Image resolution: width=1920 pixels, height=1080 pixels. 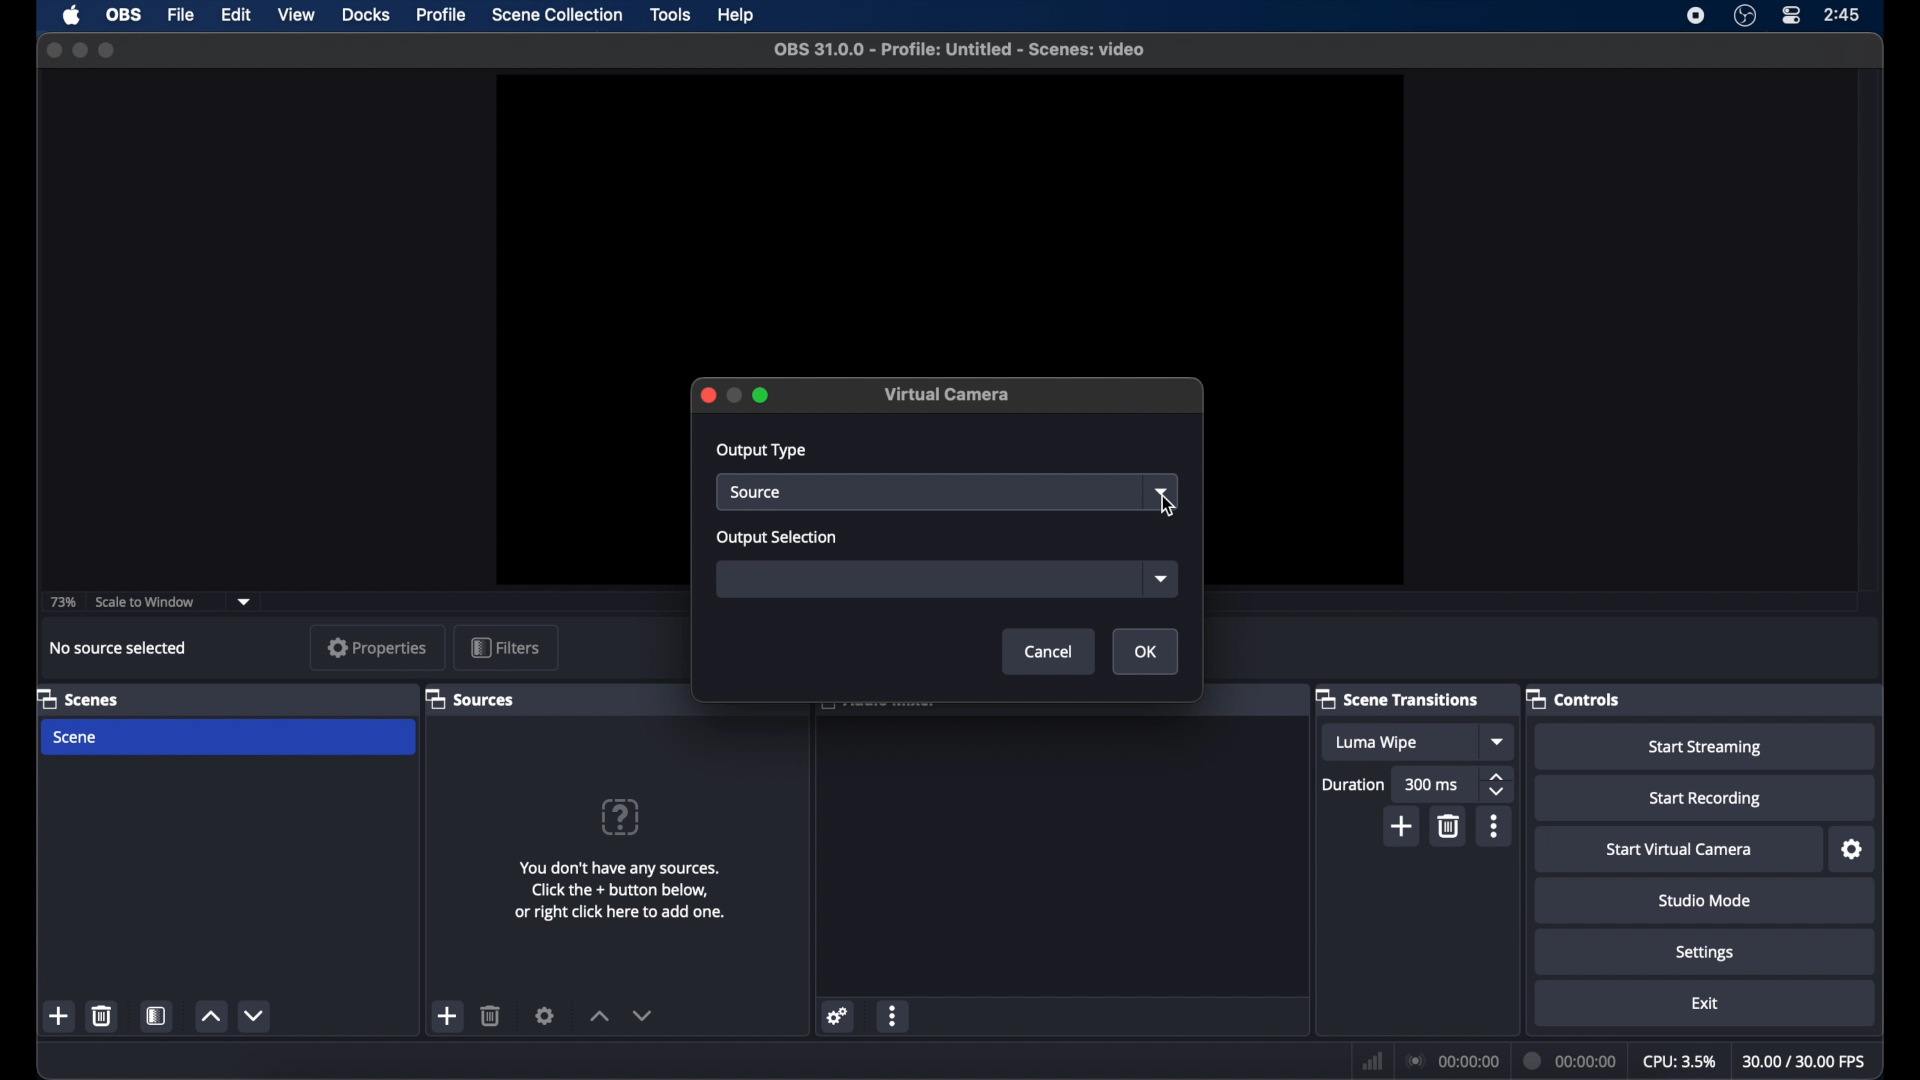 What do you see at coordinates (119, 647) in the screenshot?
I see `no source selected` at bounding box center [119, 647].